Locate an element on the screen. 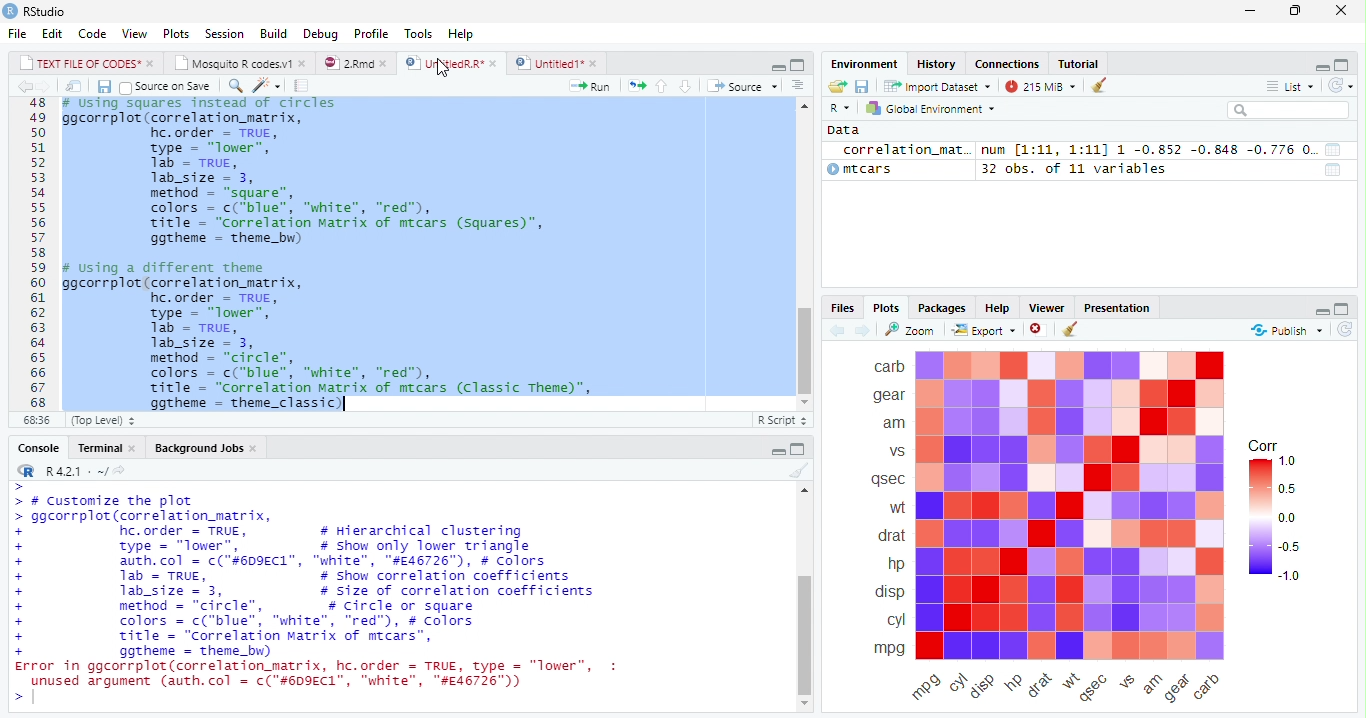  hide r script is located at coordinates (777, 450).